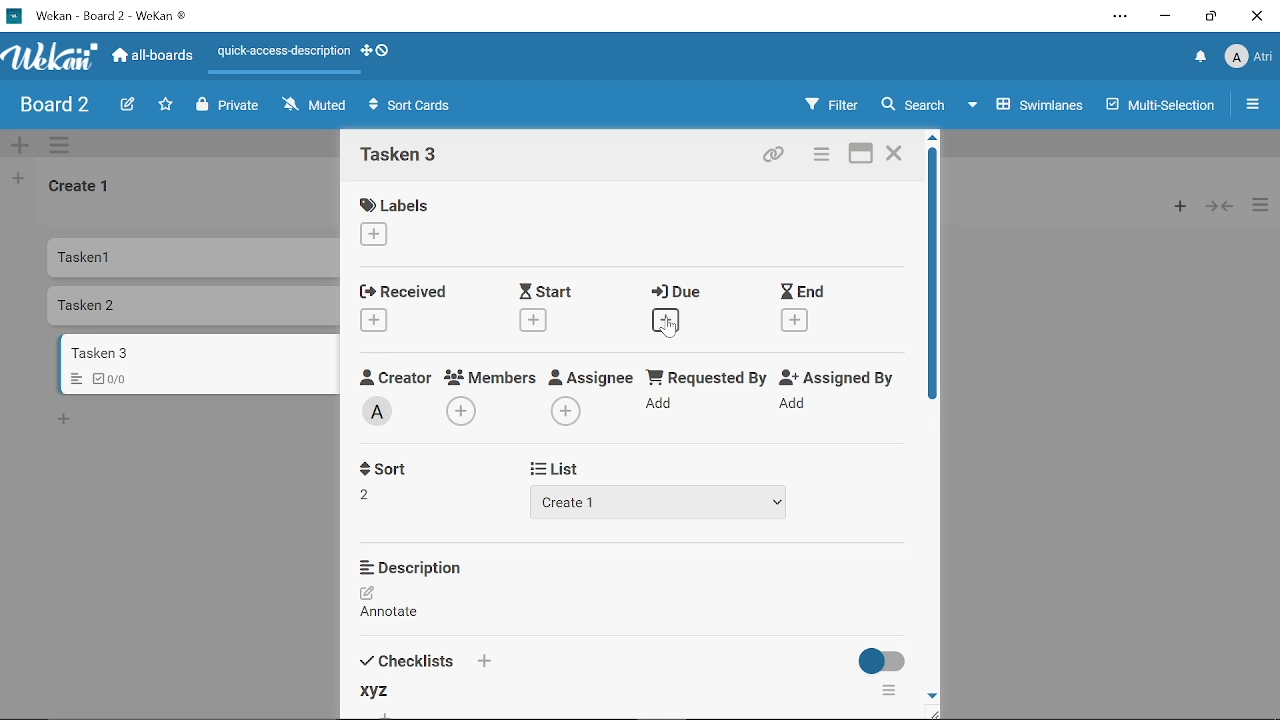  I want to click on Add label, so click(376, 236).